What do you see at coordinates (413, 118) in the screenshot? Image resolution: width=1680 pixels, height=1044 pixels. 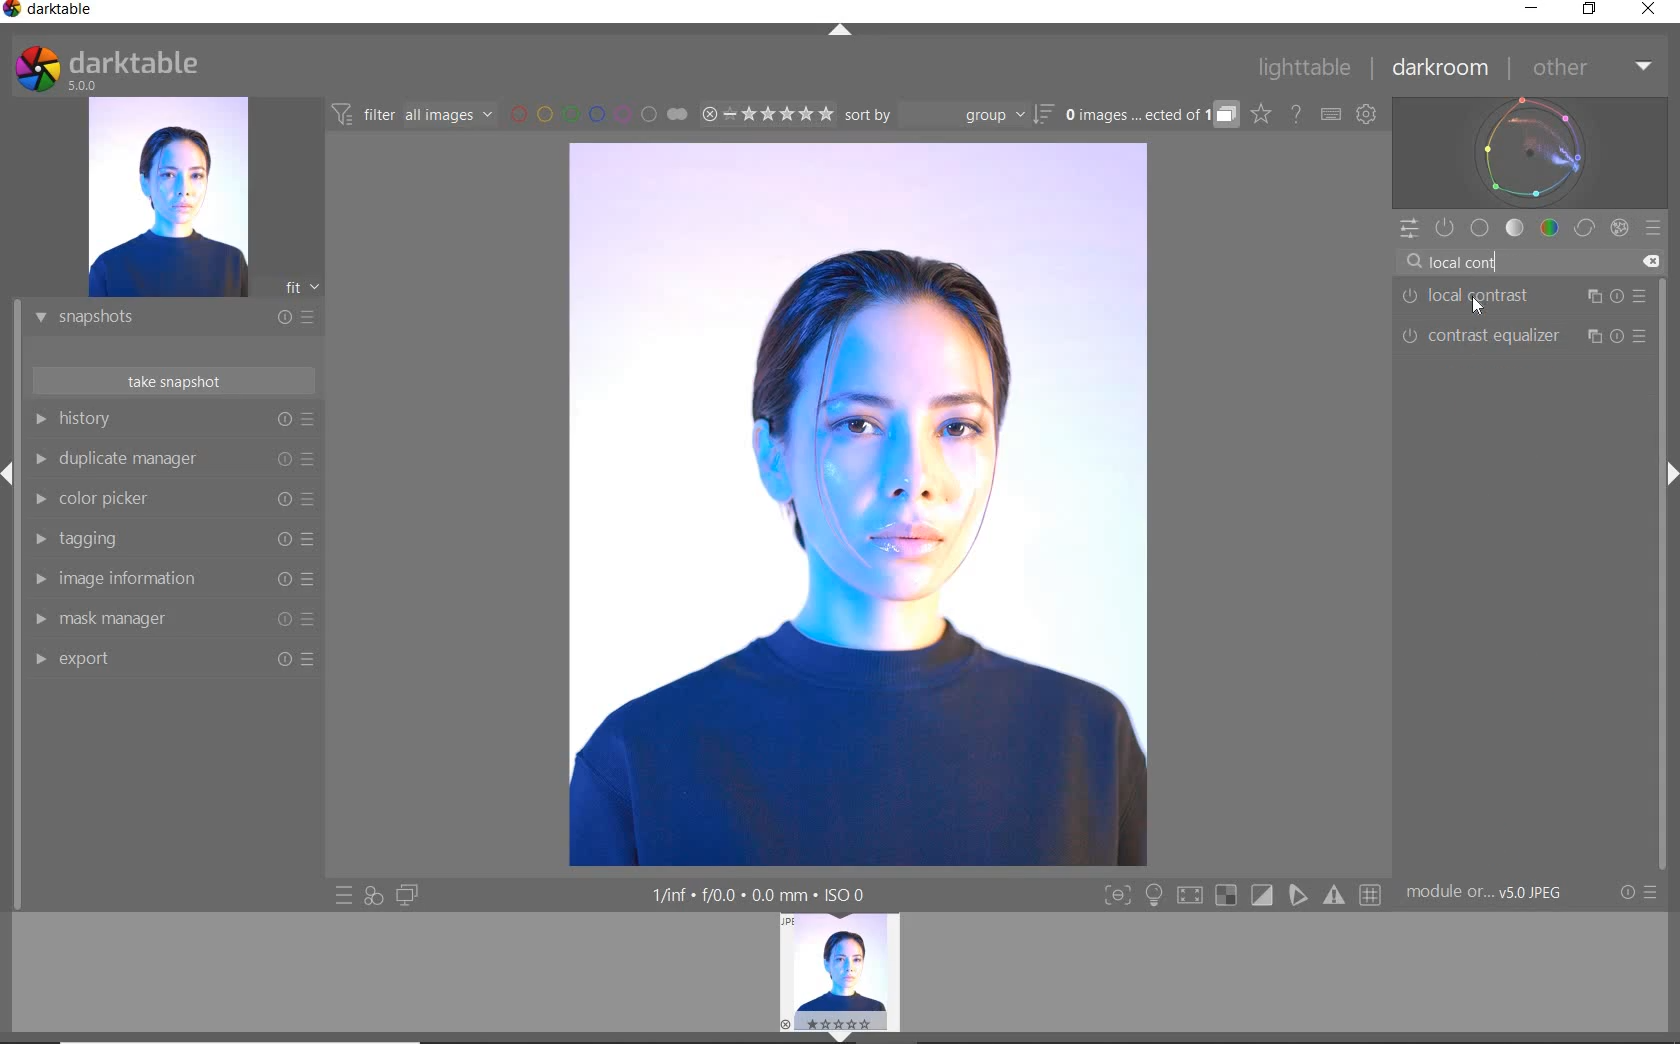 I see `FILTER IMAGES BASED ON THEIR MODULE ORDER` at bounding box center [413, 118].